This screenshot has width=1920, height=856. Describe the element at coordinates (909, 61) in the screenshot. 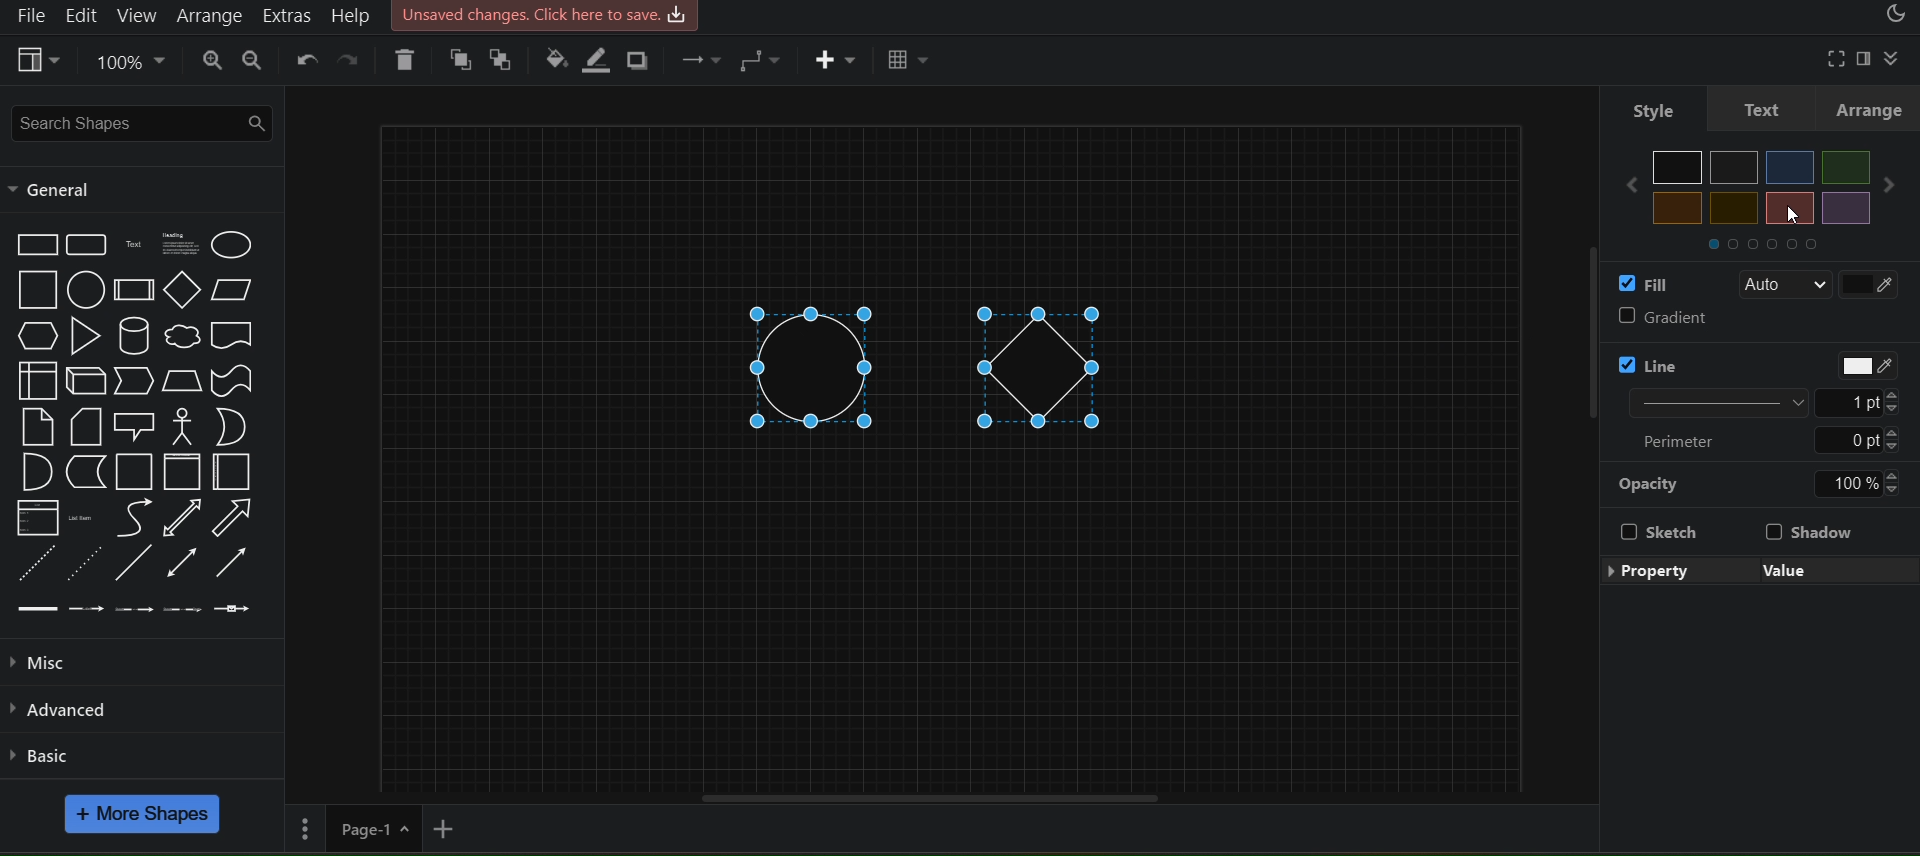

I see `table` at that location.